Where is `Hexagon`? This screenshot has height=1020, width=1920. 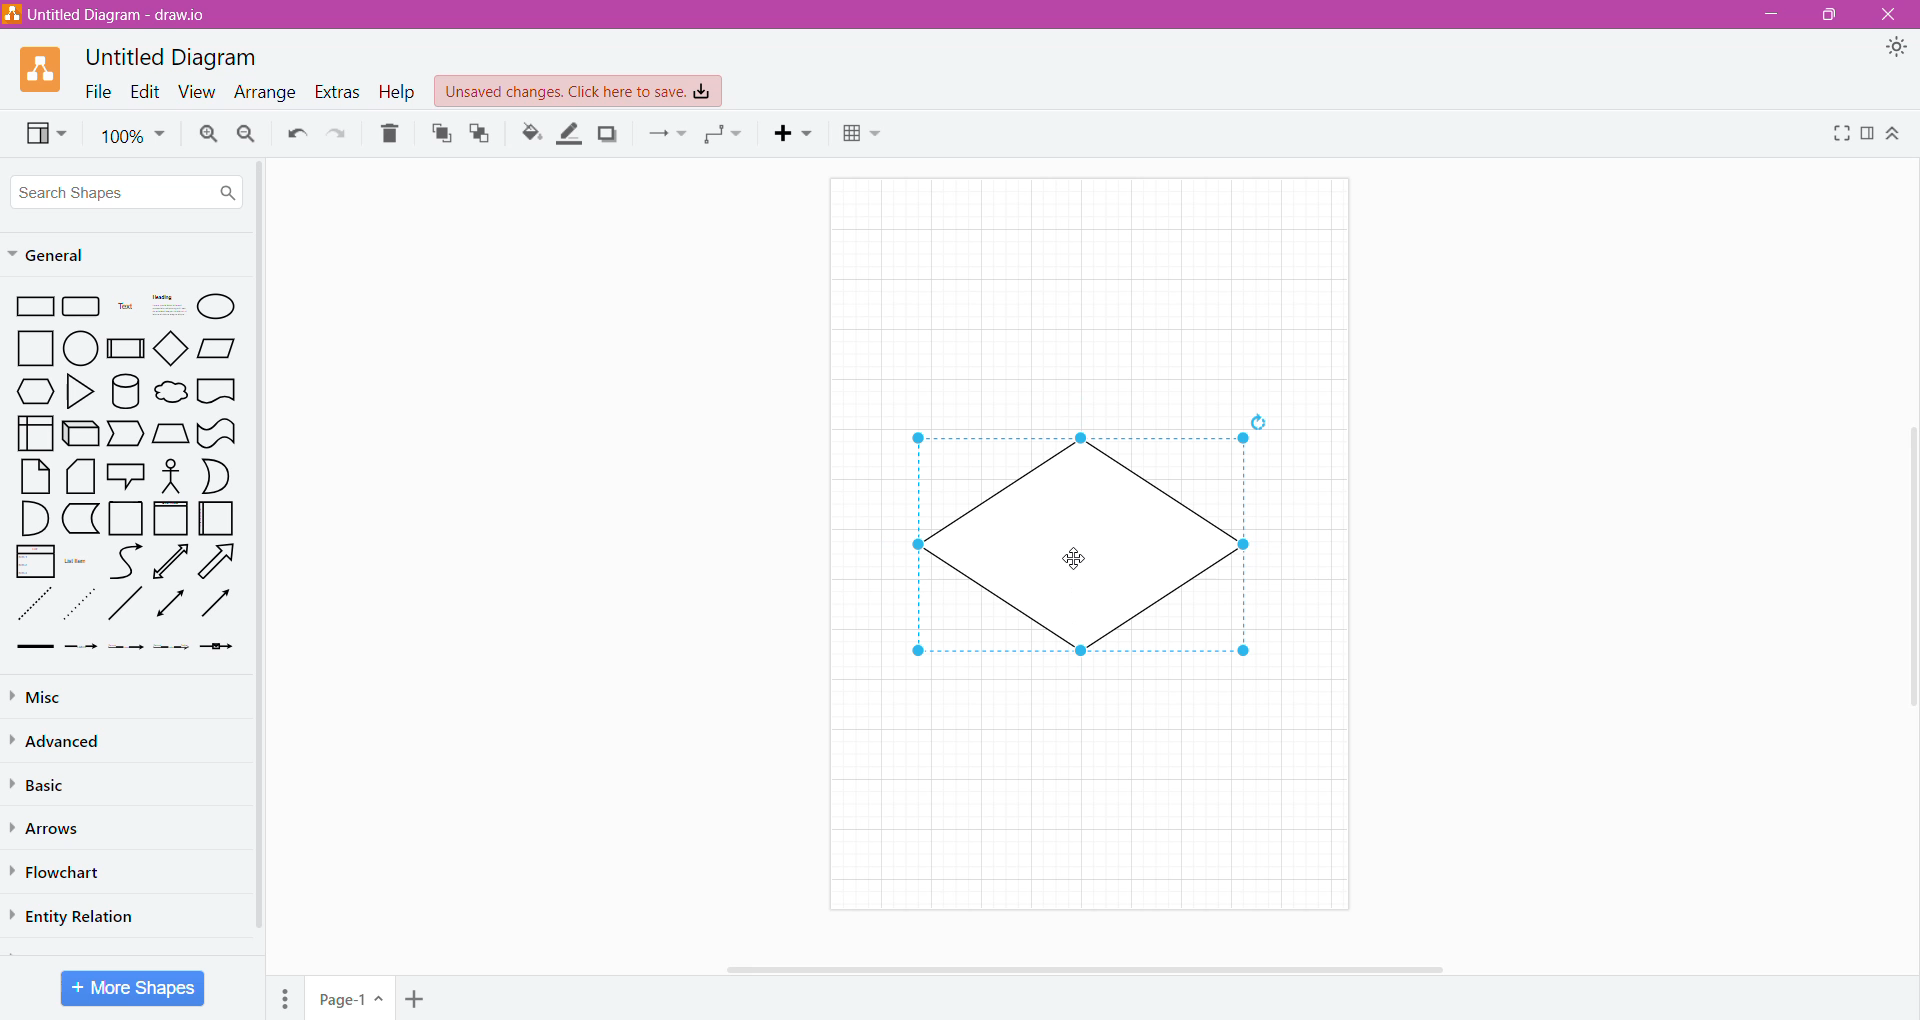 Hexagon is located at coordinates (35, 391).